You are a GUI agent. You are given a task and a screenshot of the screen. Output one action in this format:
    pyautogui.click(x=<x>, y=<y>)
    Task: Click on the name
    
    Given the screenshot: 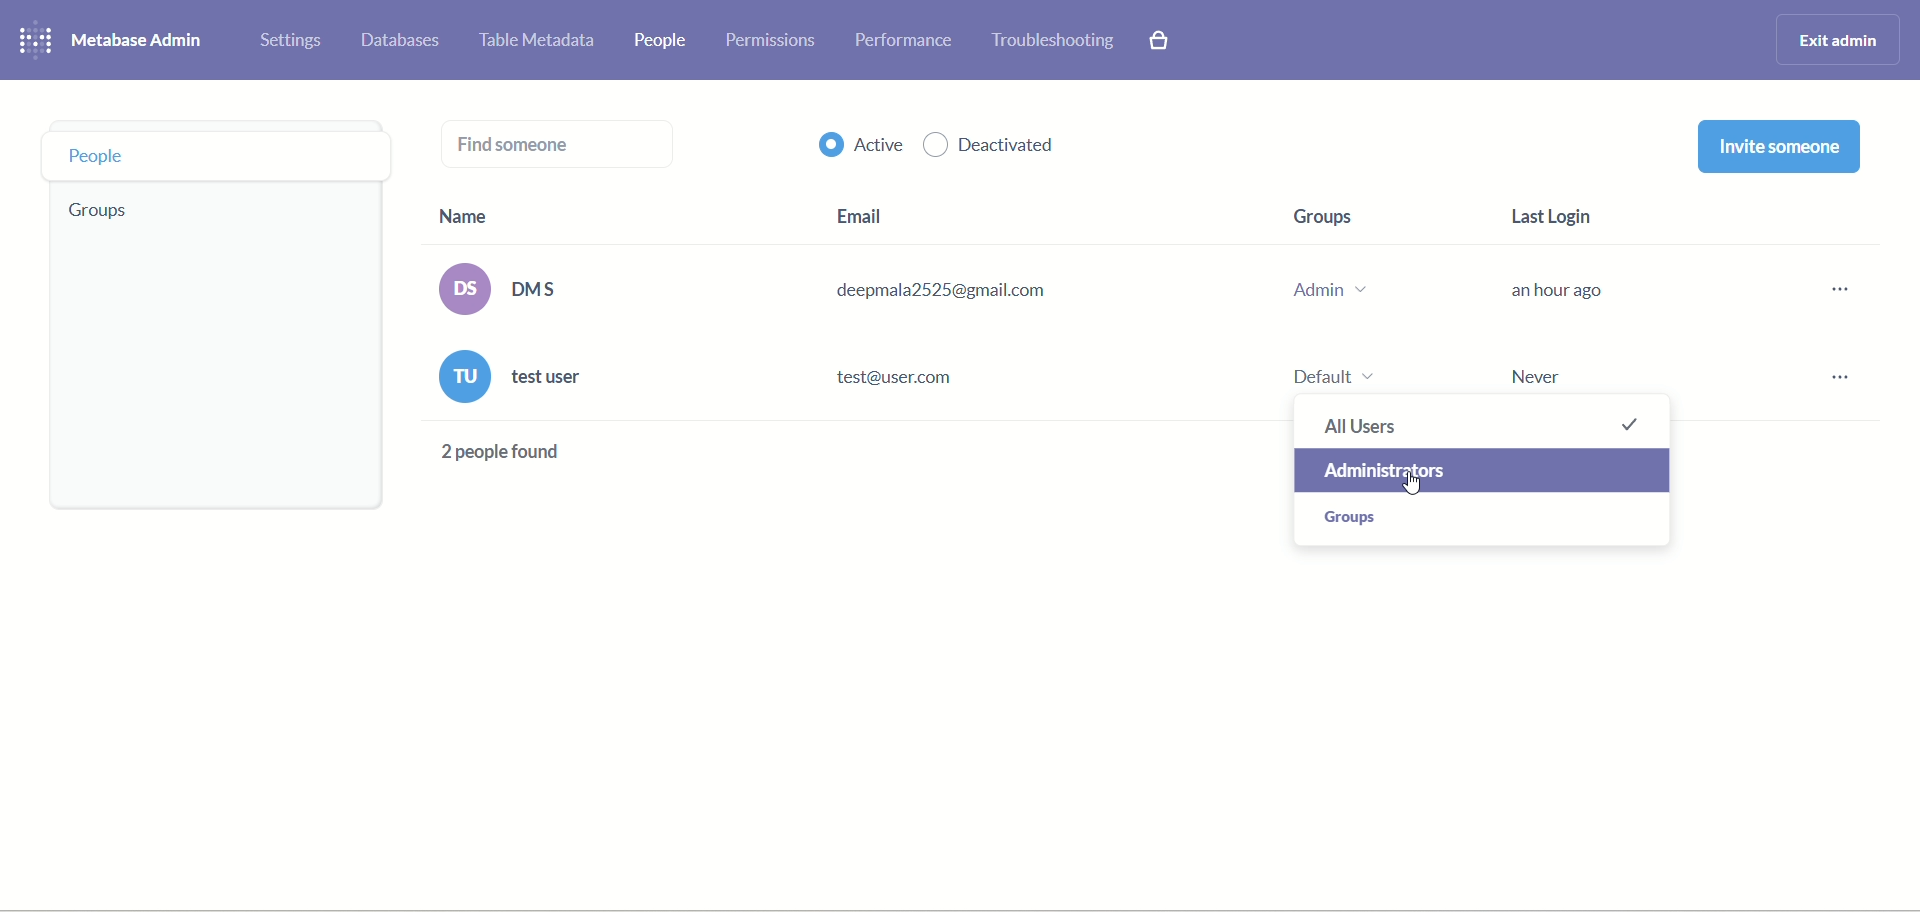 What is the action you would take?
    pyautogui.click(x=512, y=343)
    